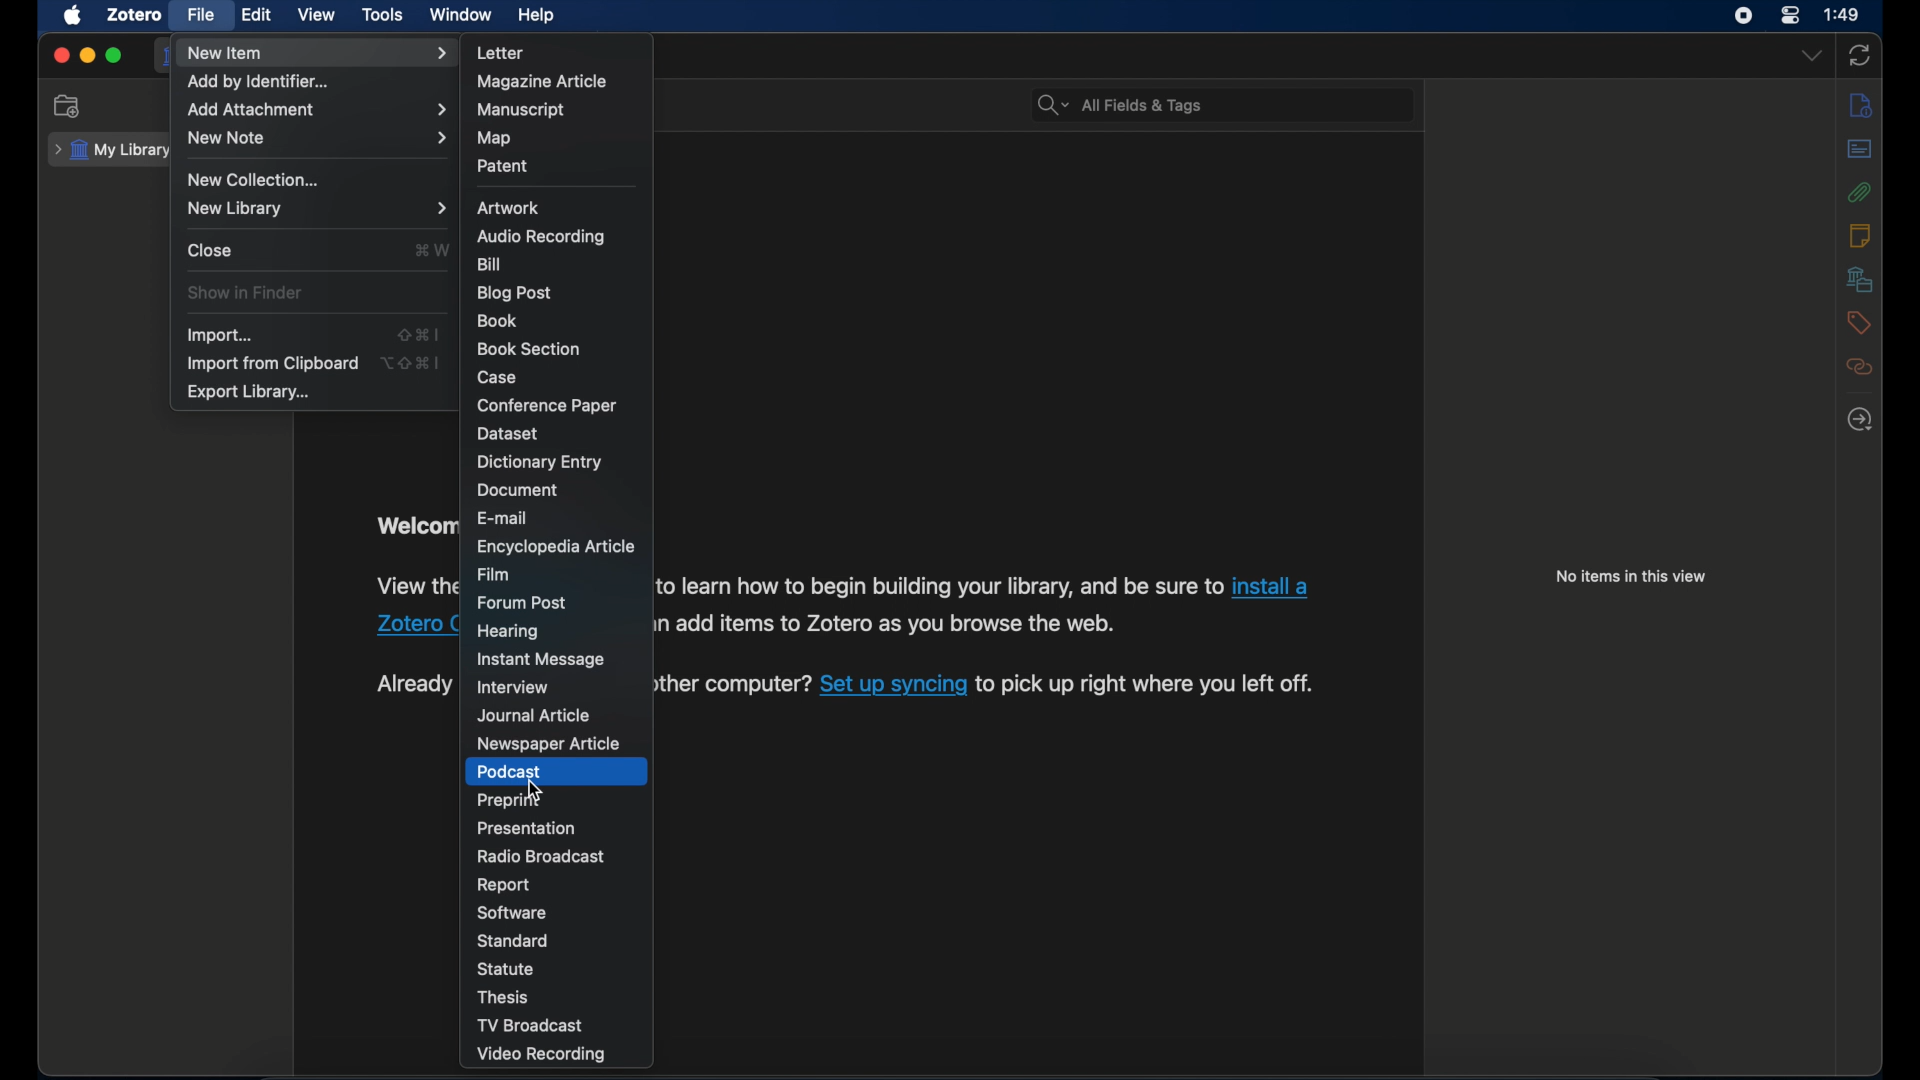 This screenshot has height=1080, width=1920. I want to click on close, so click(210, 249).